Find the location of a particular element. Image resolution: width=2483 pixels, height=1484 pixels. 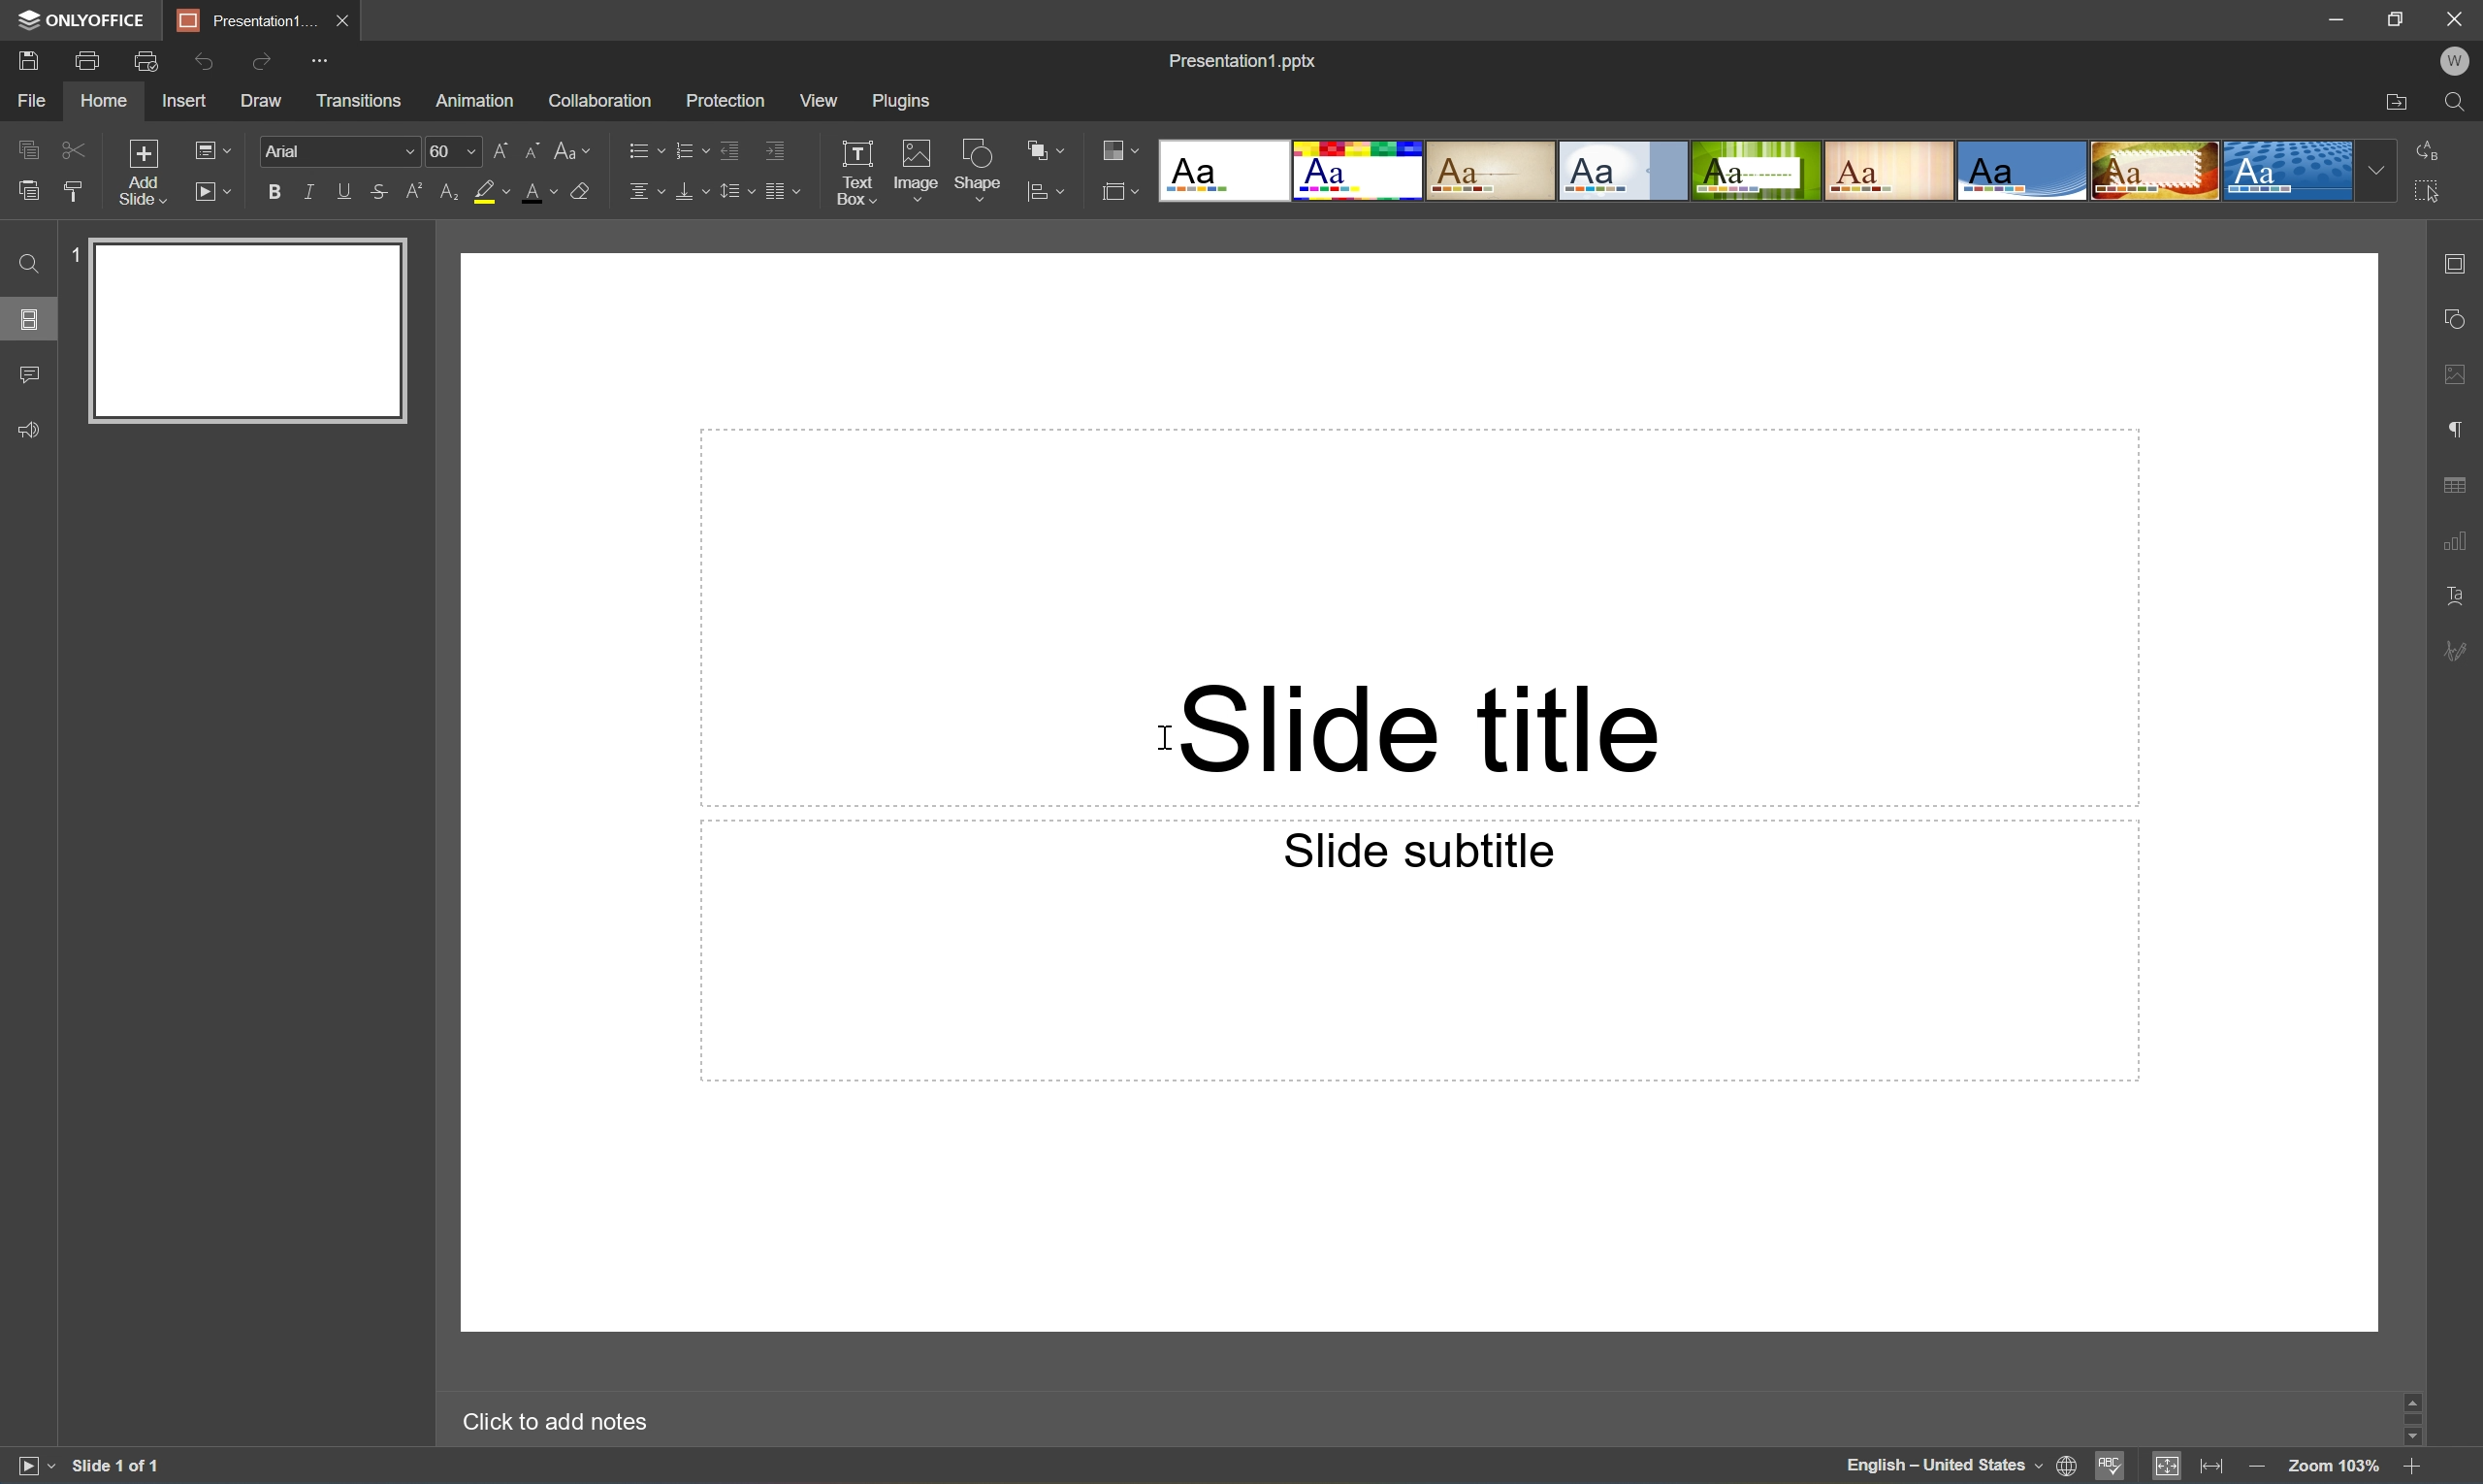

Decrease indent is located at coordinates (728, 153).